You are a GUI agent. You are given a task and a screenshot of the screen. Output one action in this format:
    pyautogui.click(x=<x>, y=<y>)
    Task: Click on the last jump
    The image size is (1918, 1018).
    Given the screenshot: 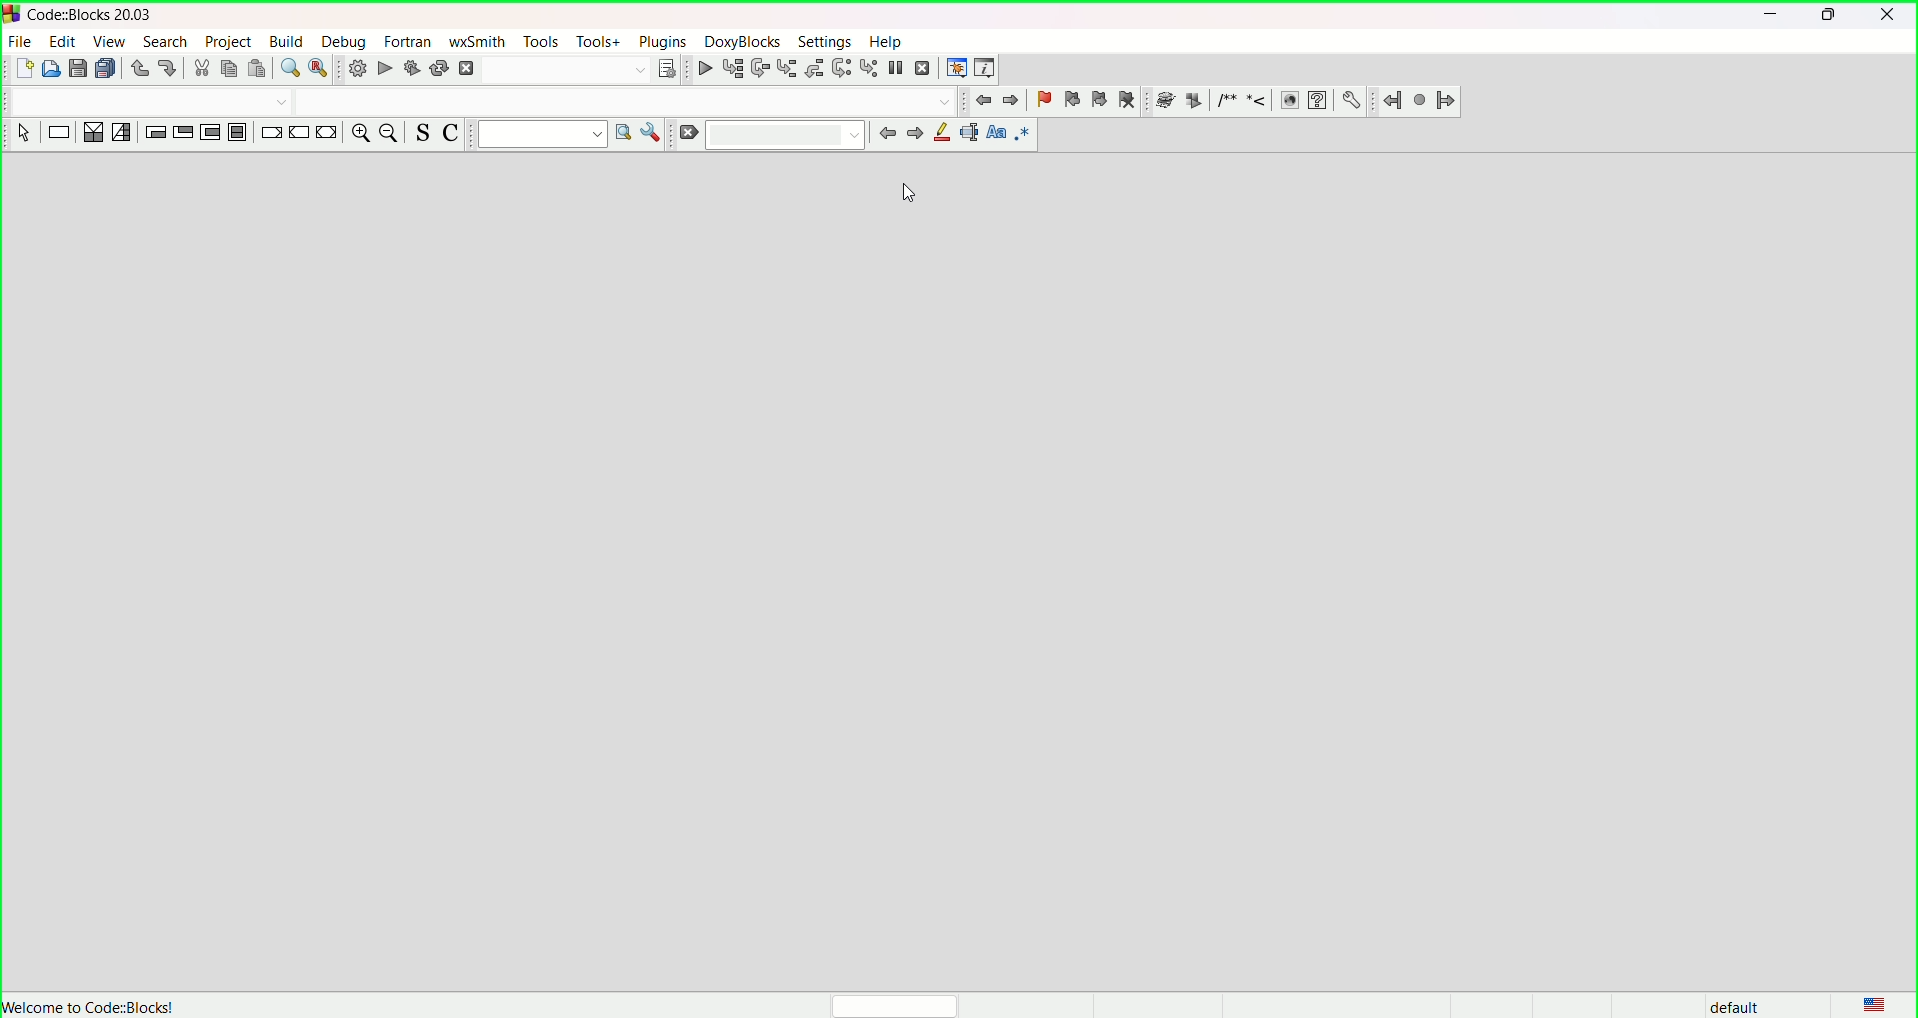 What is the action you would take?
    pyautogui.click(x=1420, y=102)
    